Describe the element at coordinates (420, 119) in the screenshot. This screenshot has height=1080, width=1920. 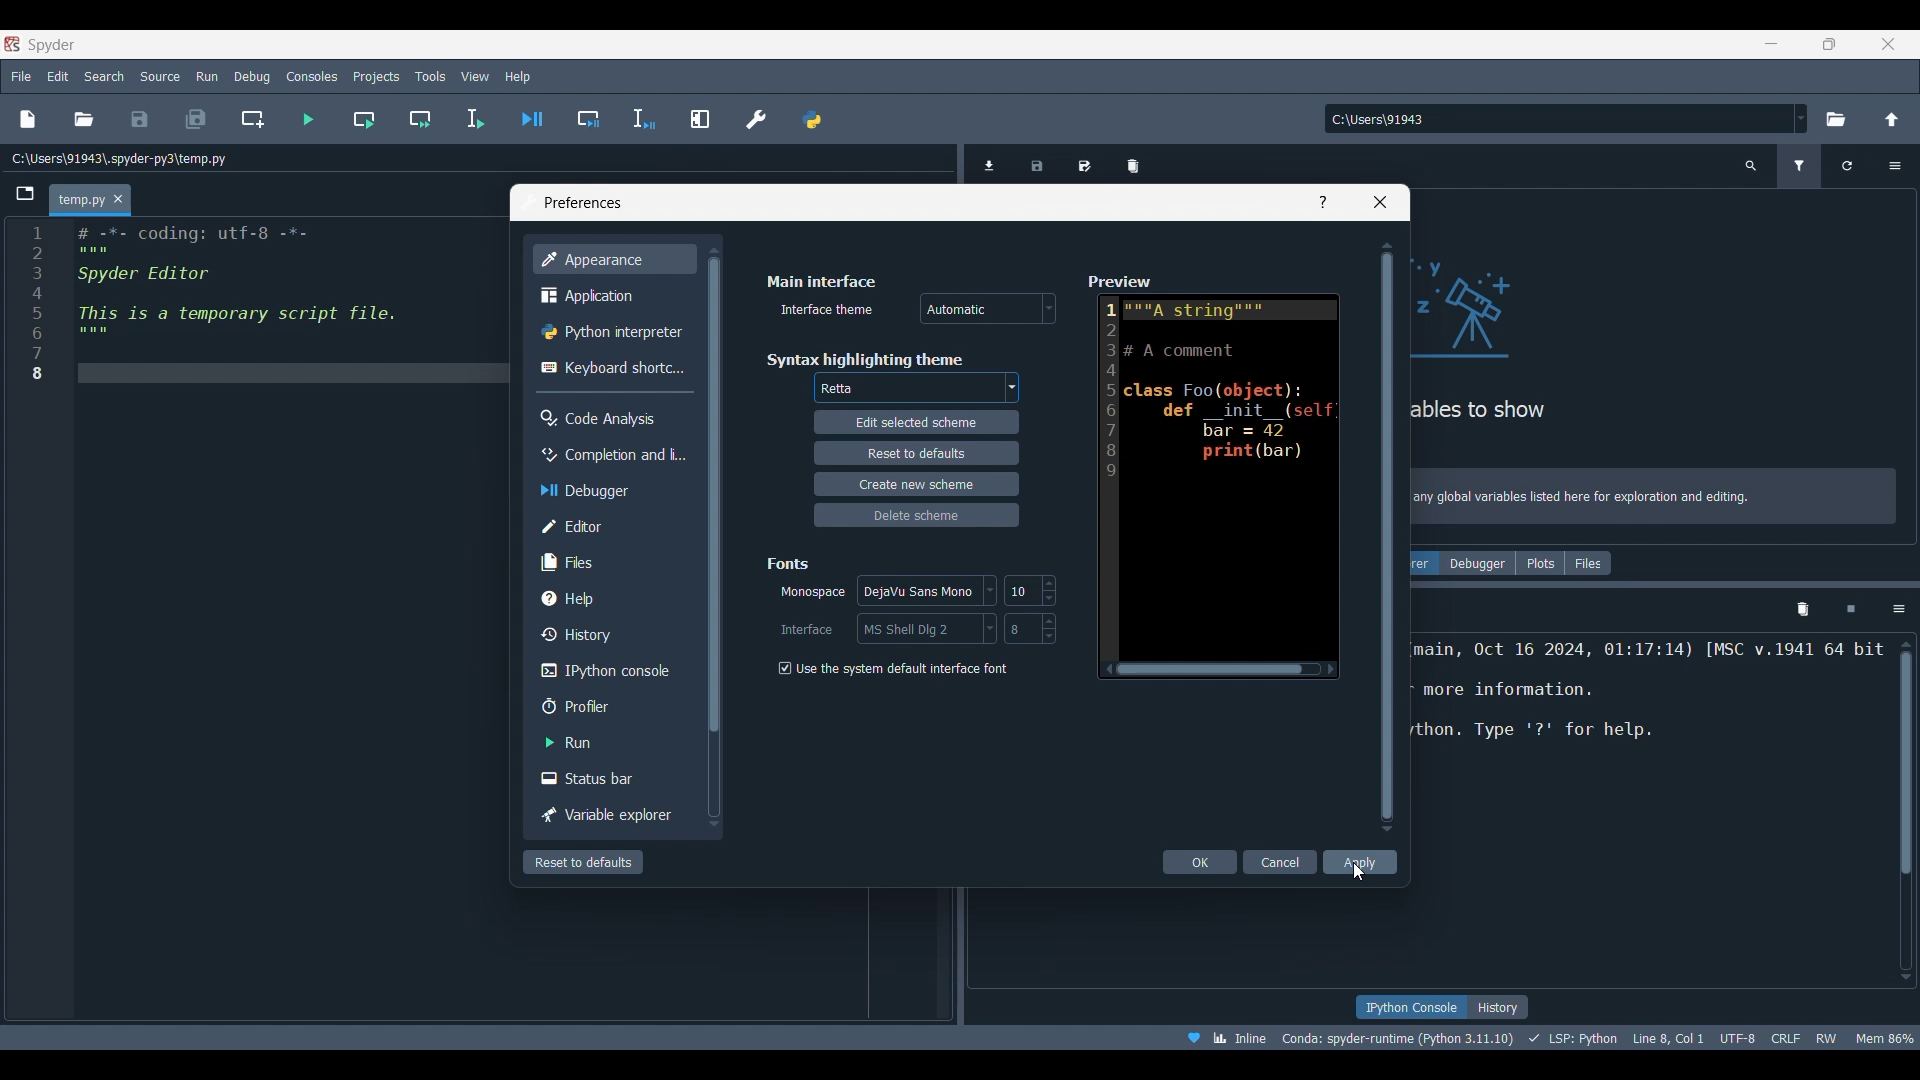
I see `Run current cell and go to the next one` at that location.